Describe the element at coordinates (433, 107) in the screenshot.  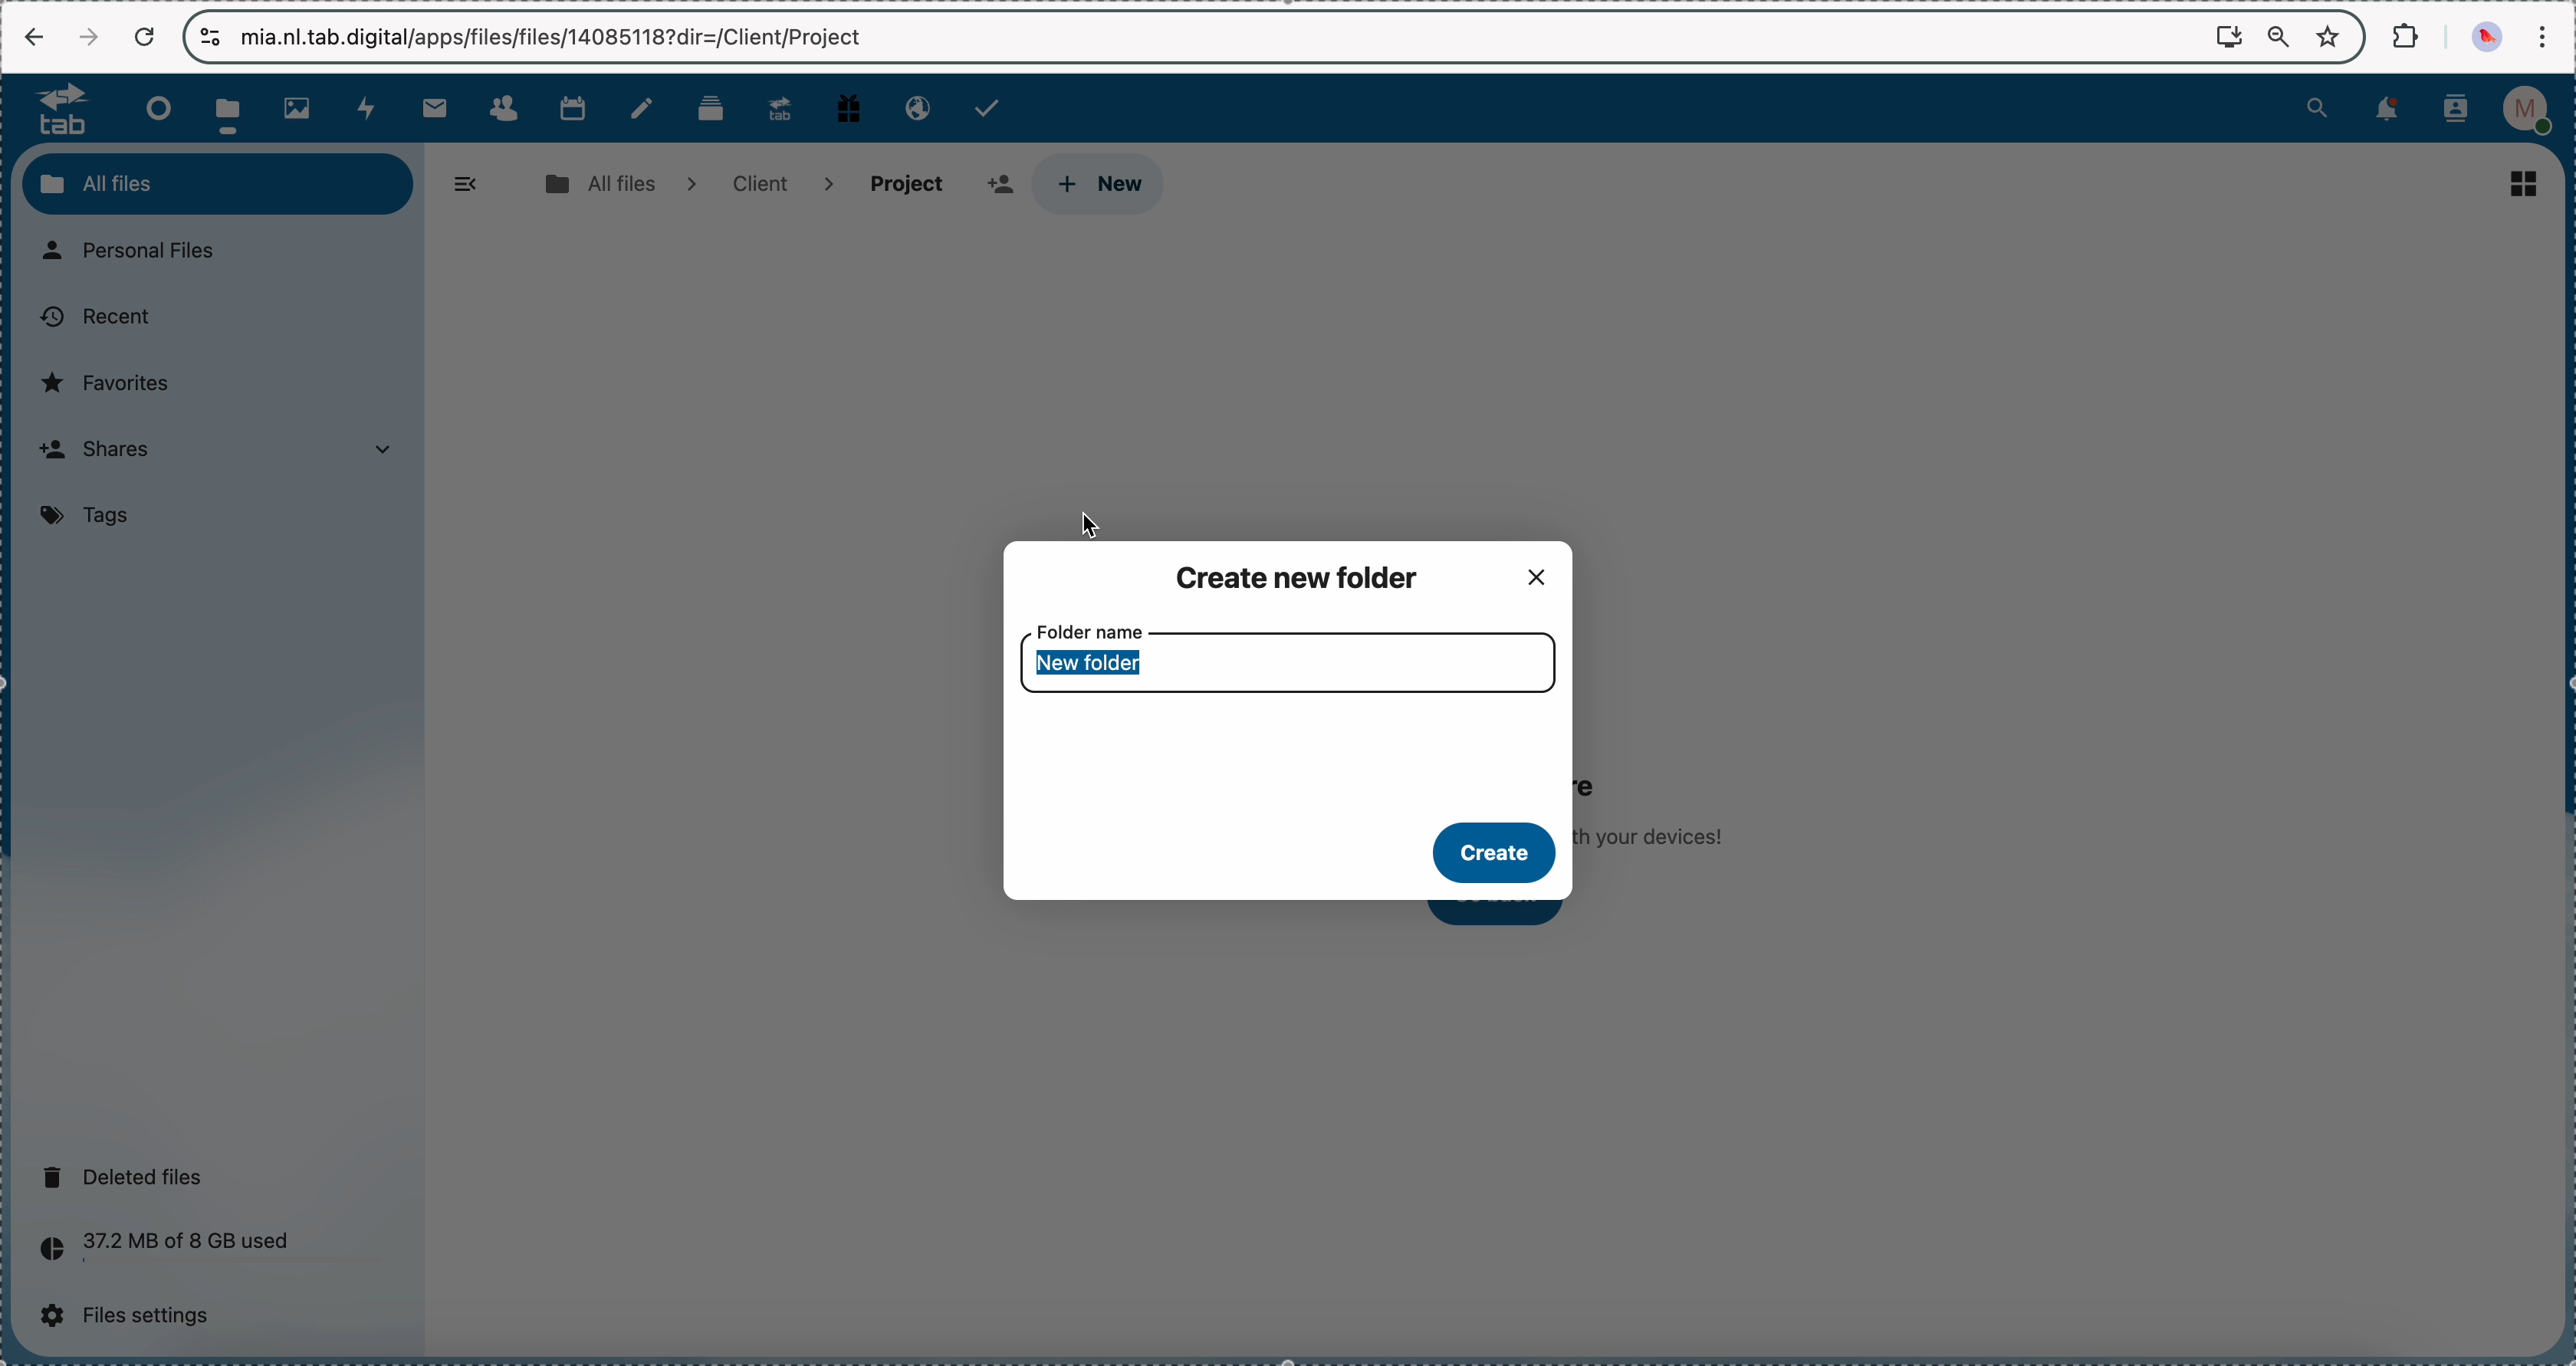
I see `mail` at that location.